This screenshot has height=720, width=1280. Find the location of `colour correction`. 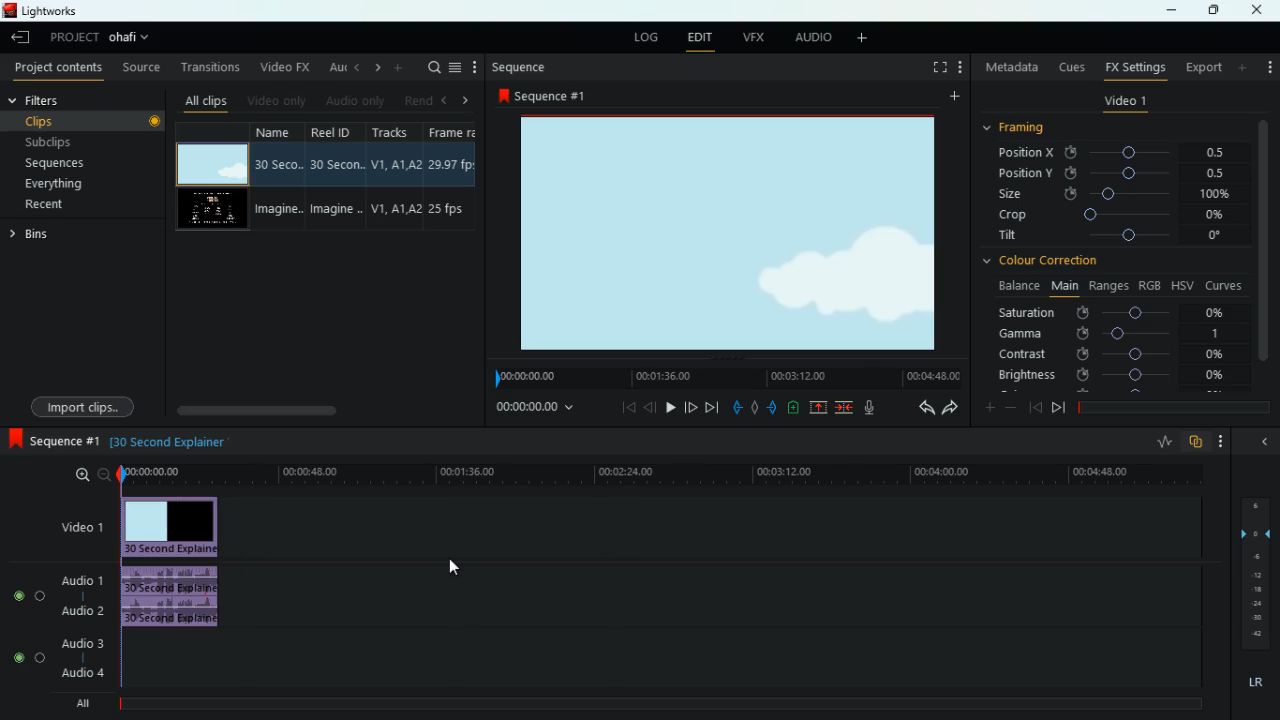

colour correction is located at coordinates (1049, 262).